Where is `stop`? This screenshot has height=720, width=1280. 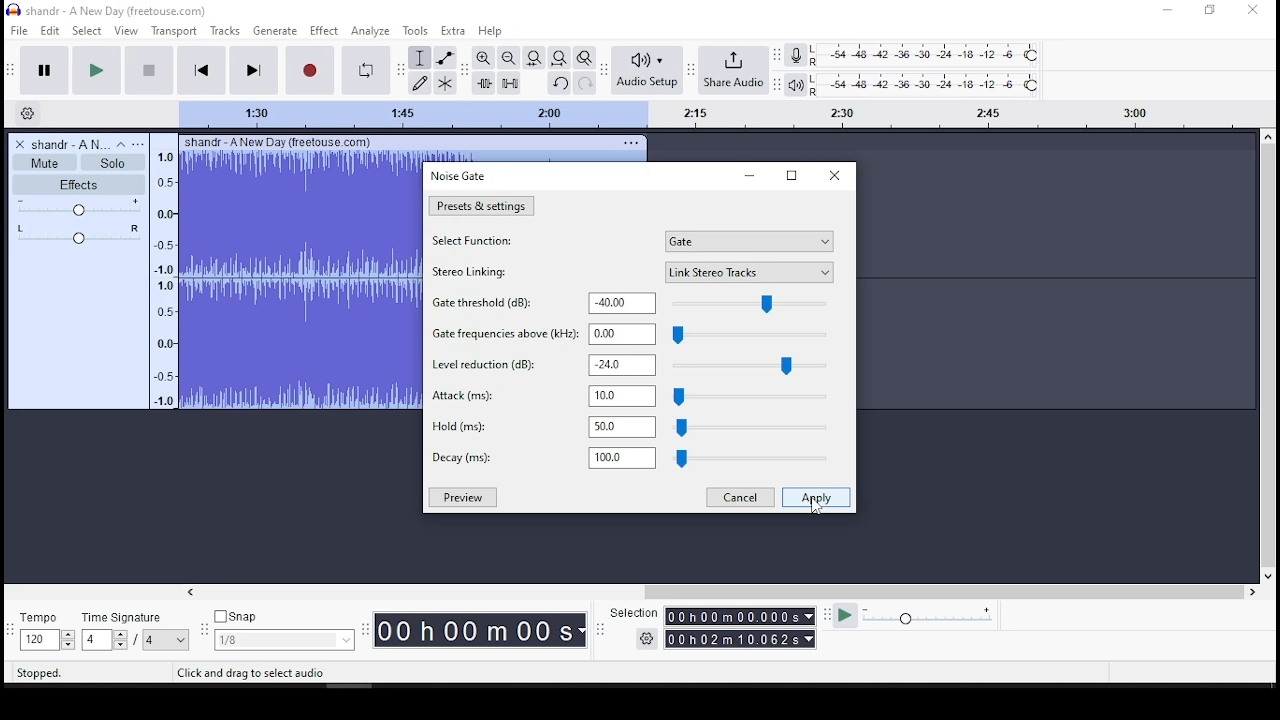 stop is located at coordinates (147, 71).